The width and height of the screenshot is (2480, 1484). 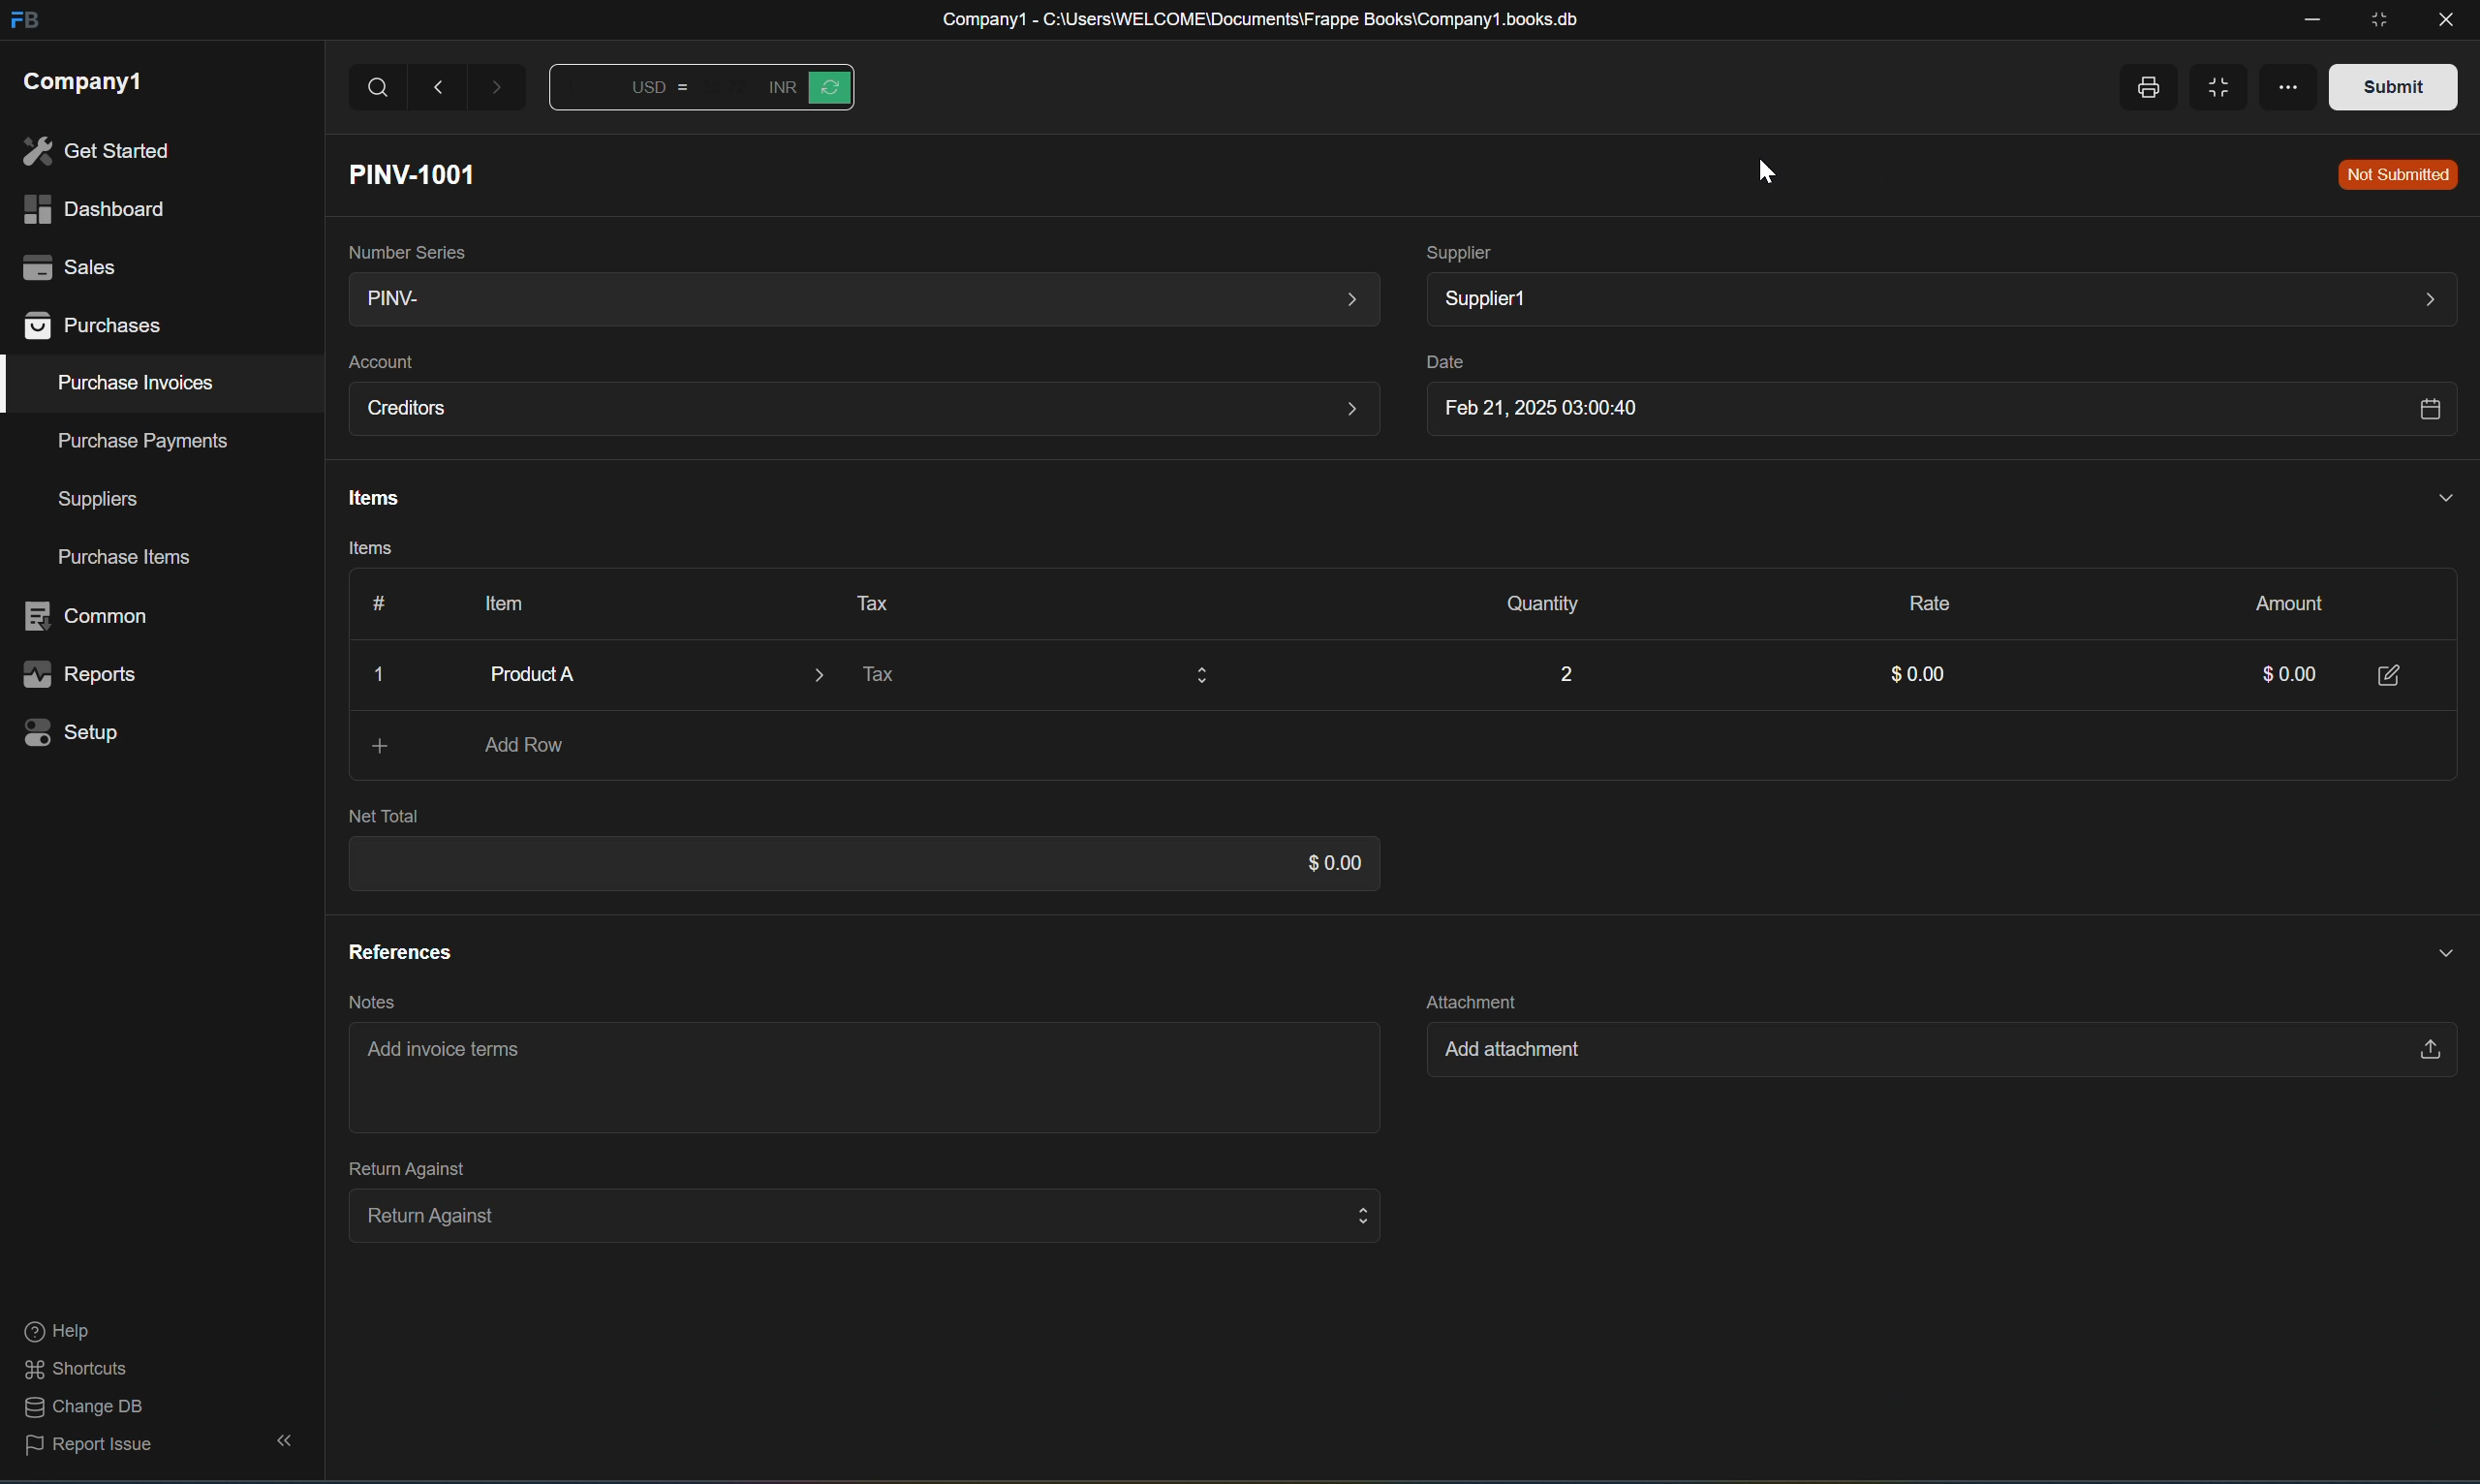 I want to click on Item, so click(x=495, y=602).